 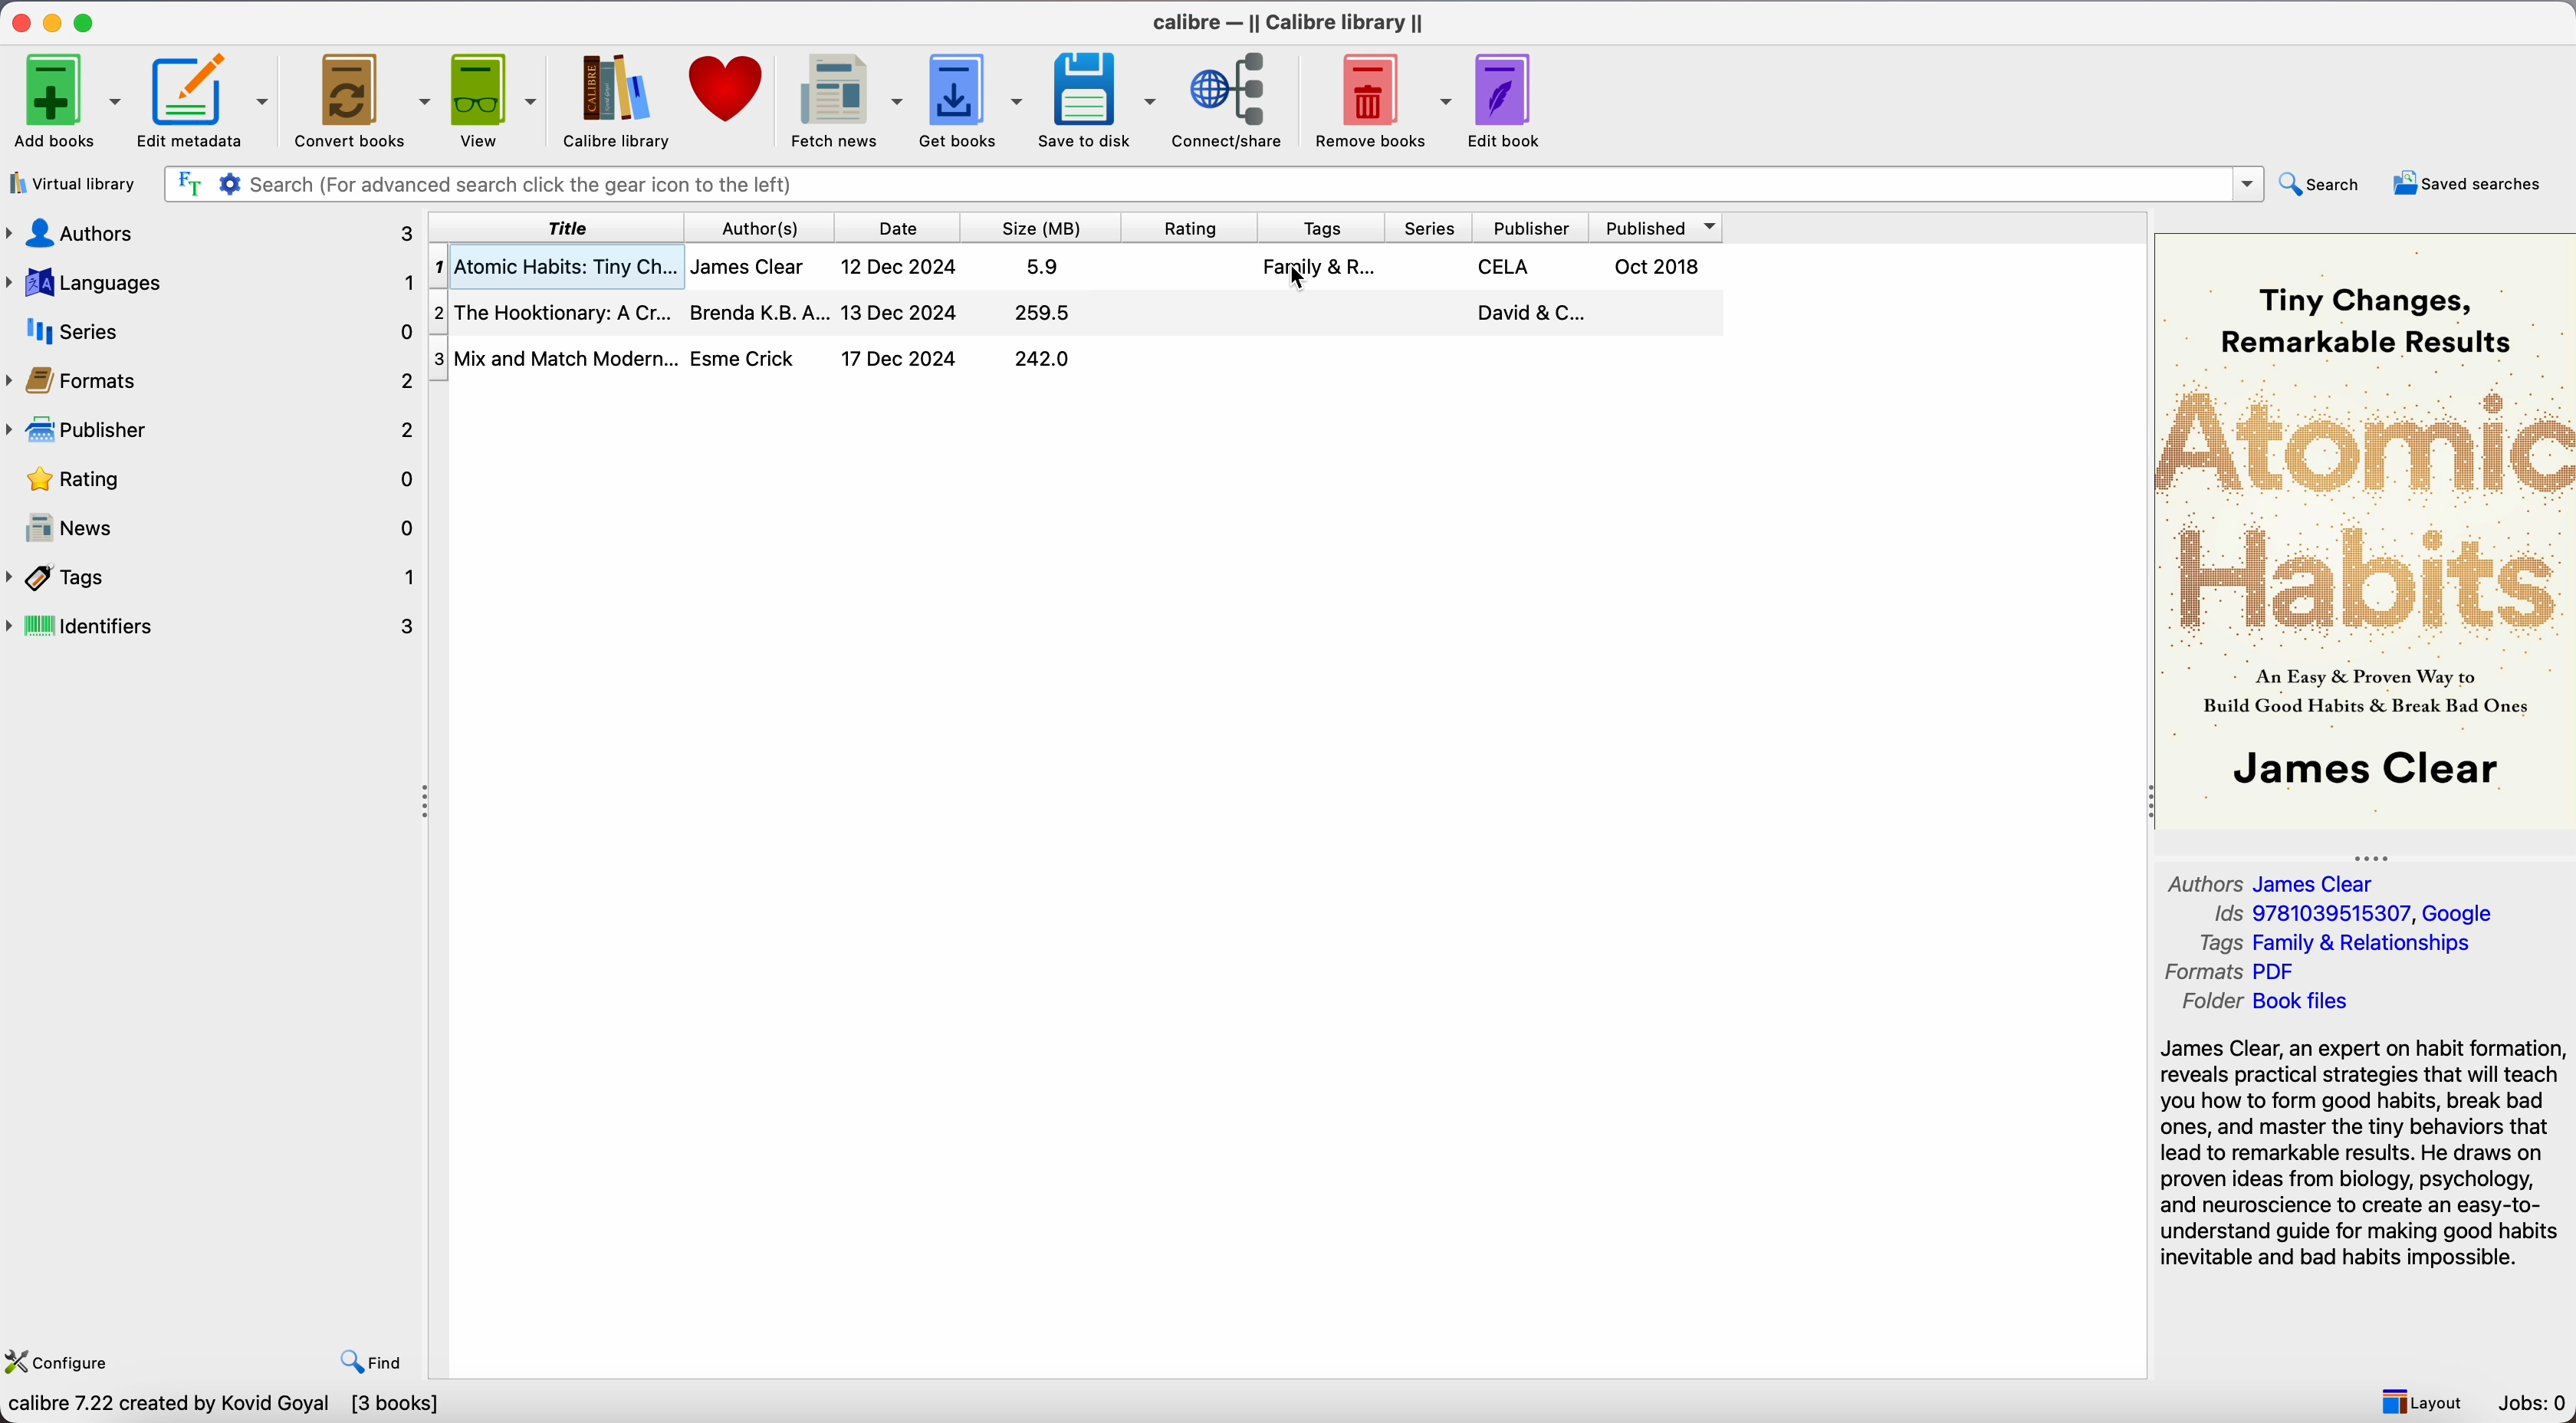 I want to click on Calibre - || Calibre library ||, so click(x=1291, y=23).